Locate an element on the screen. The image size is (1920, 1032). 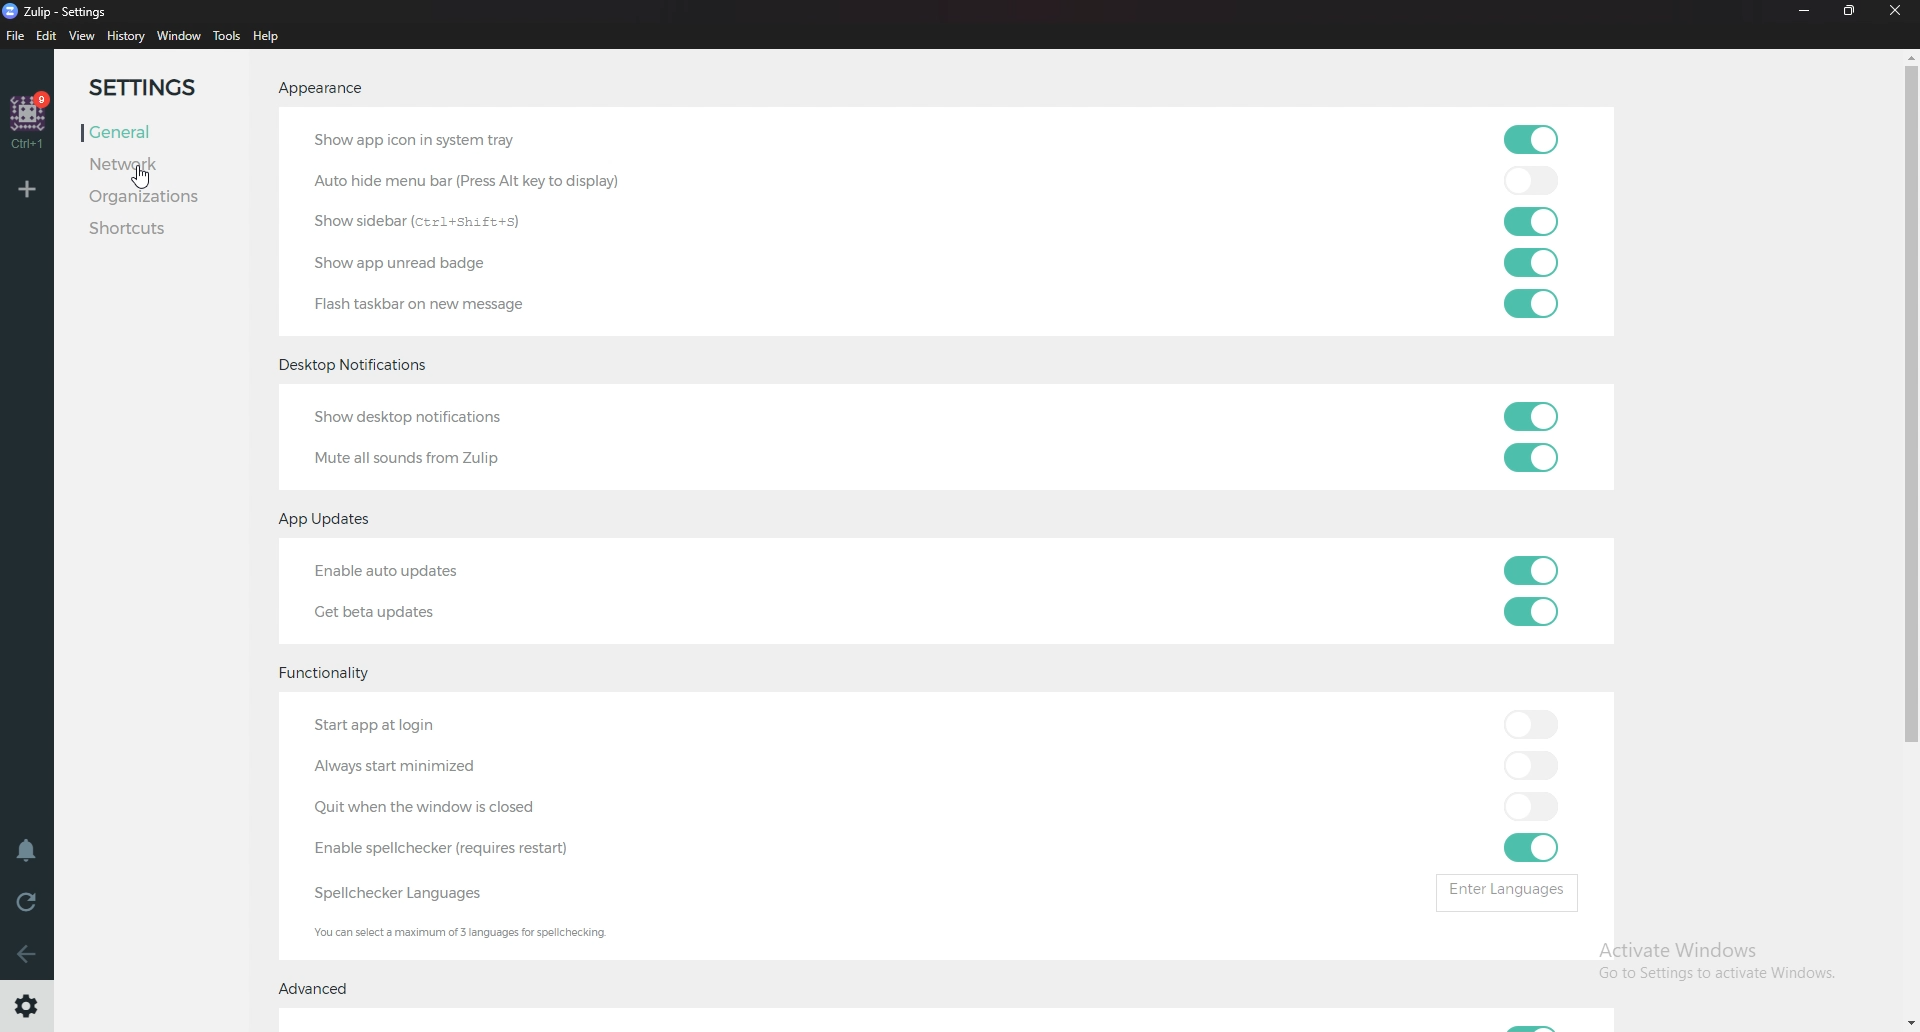
Network is located at coordinates (155, 167).